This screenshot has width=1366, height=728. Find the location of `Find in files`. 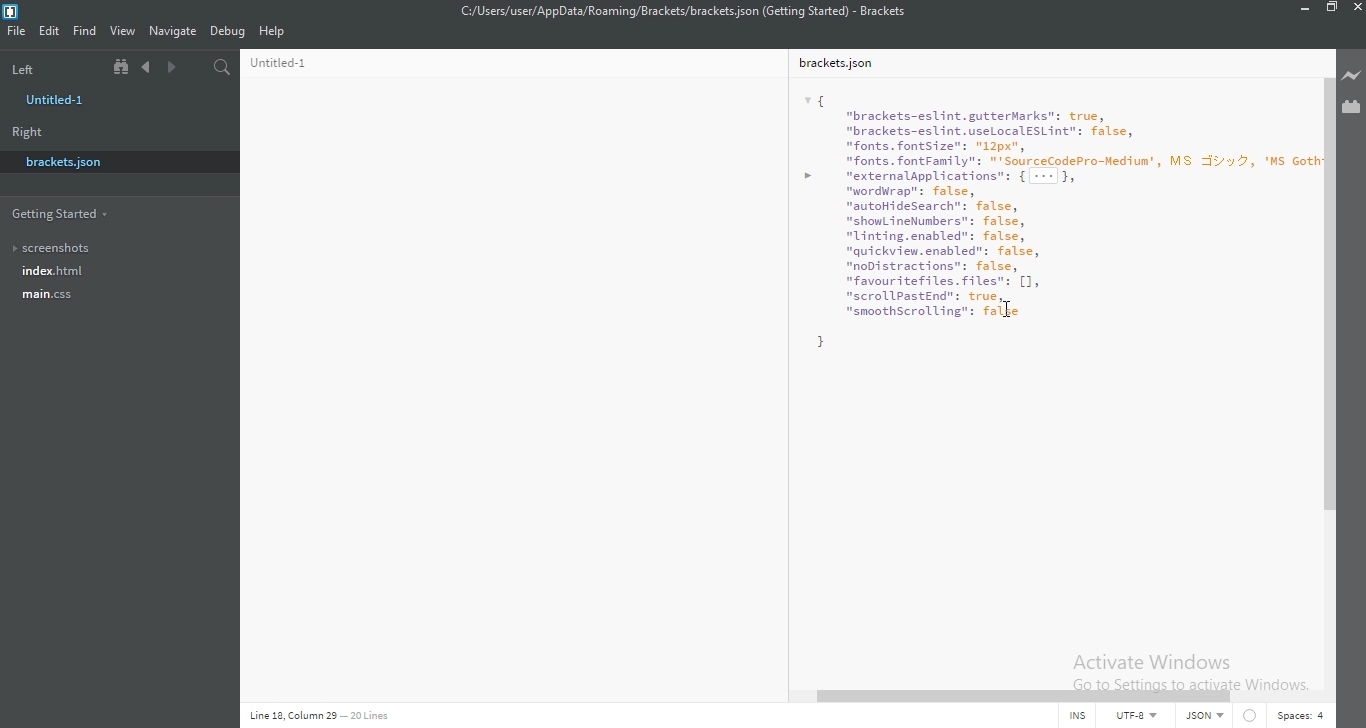

Find in files is located at coordinates (223, 65).